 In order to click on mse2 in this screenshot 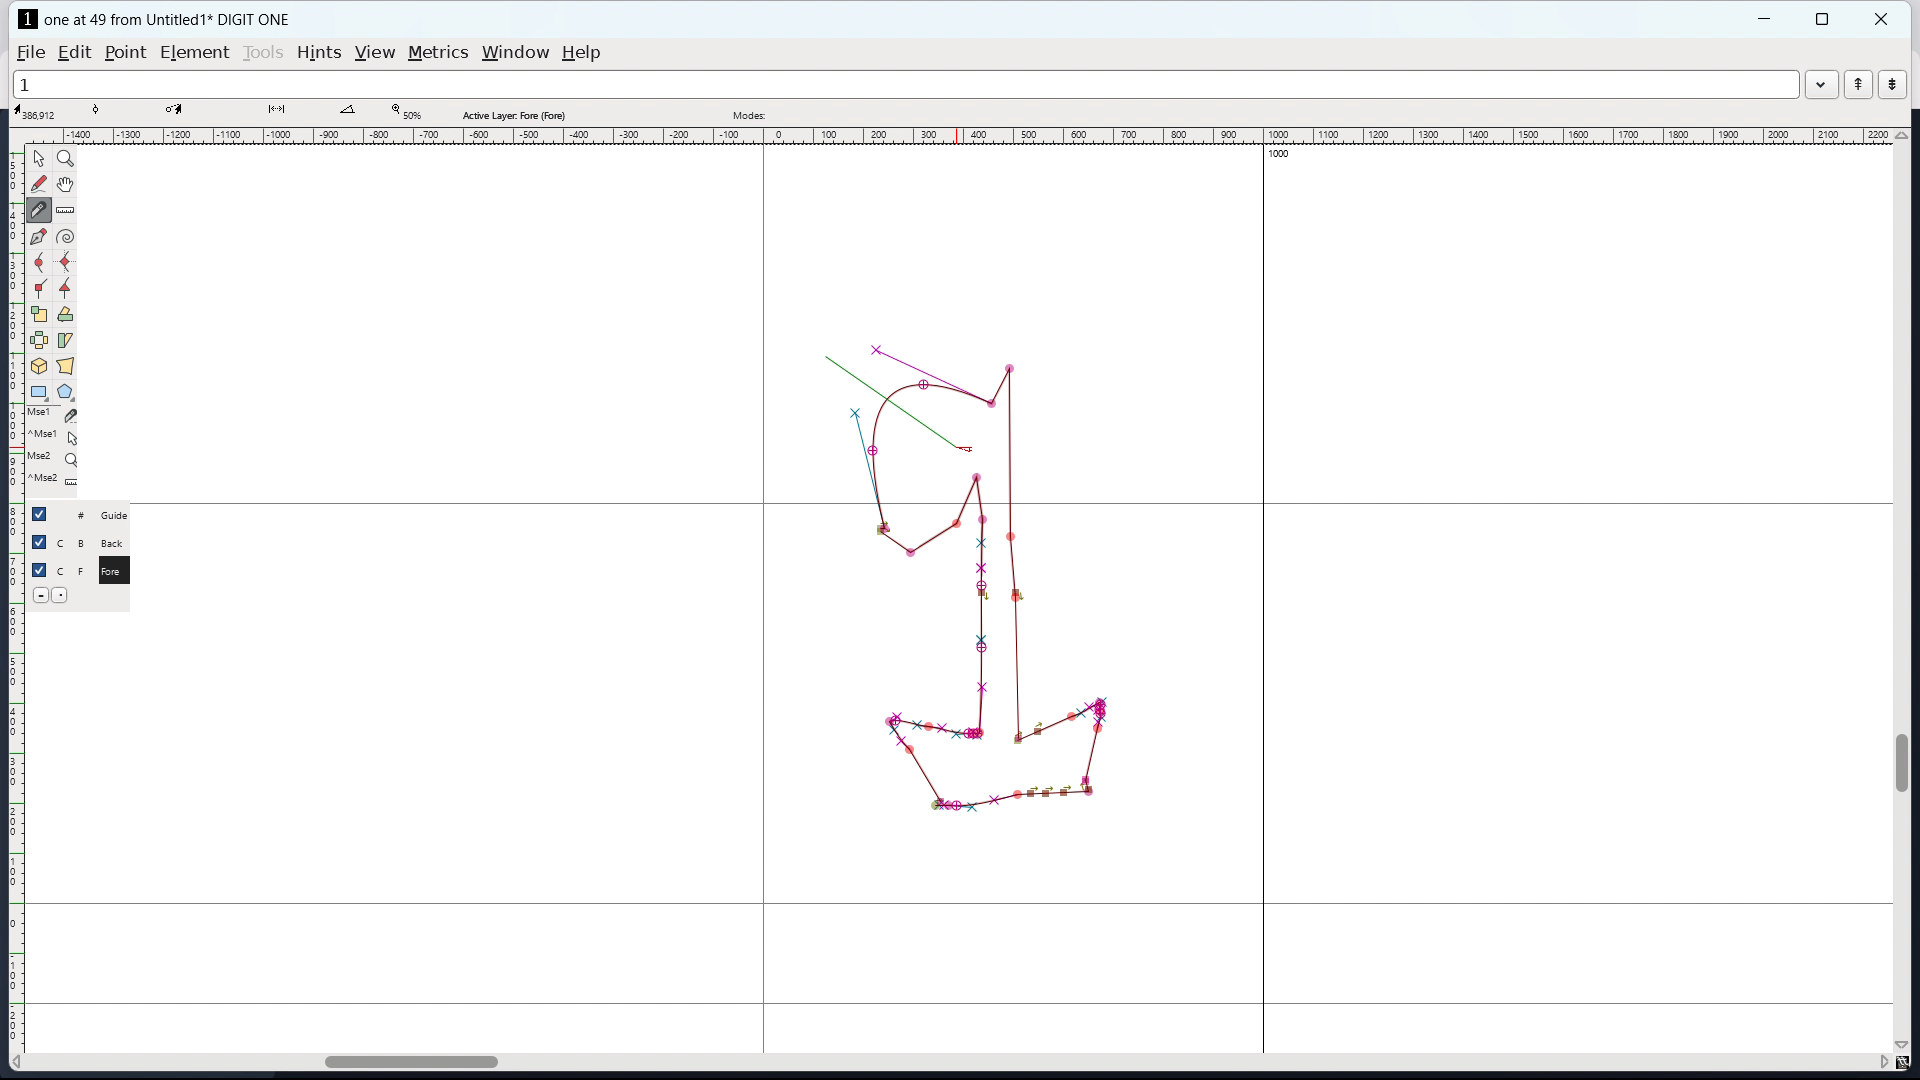, I will do `click(58, 455)`.